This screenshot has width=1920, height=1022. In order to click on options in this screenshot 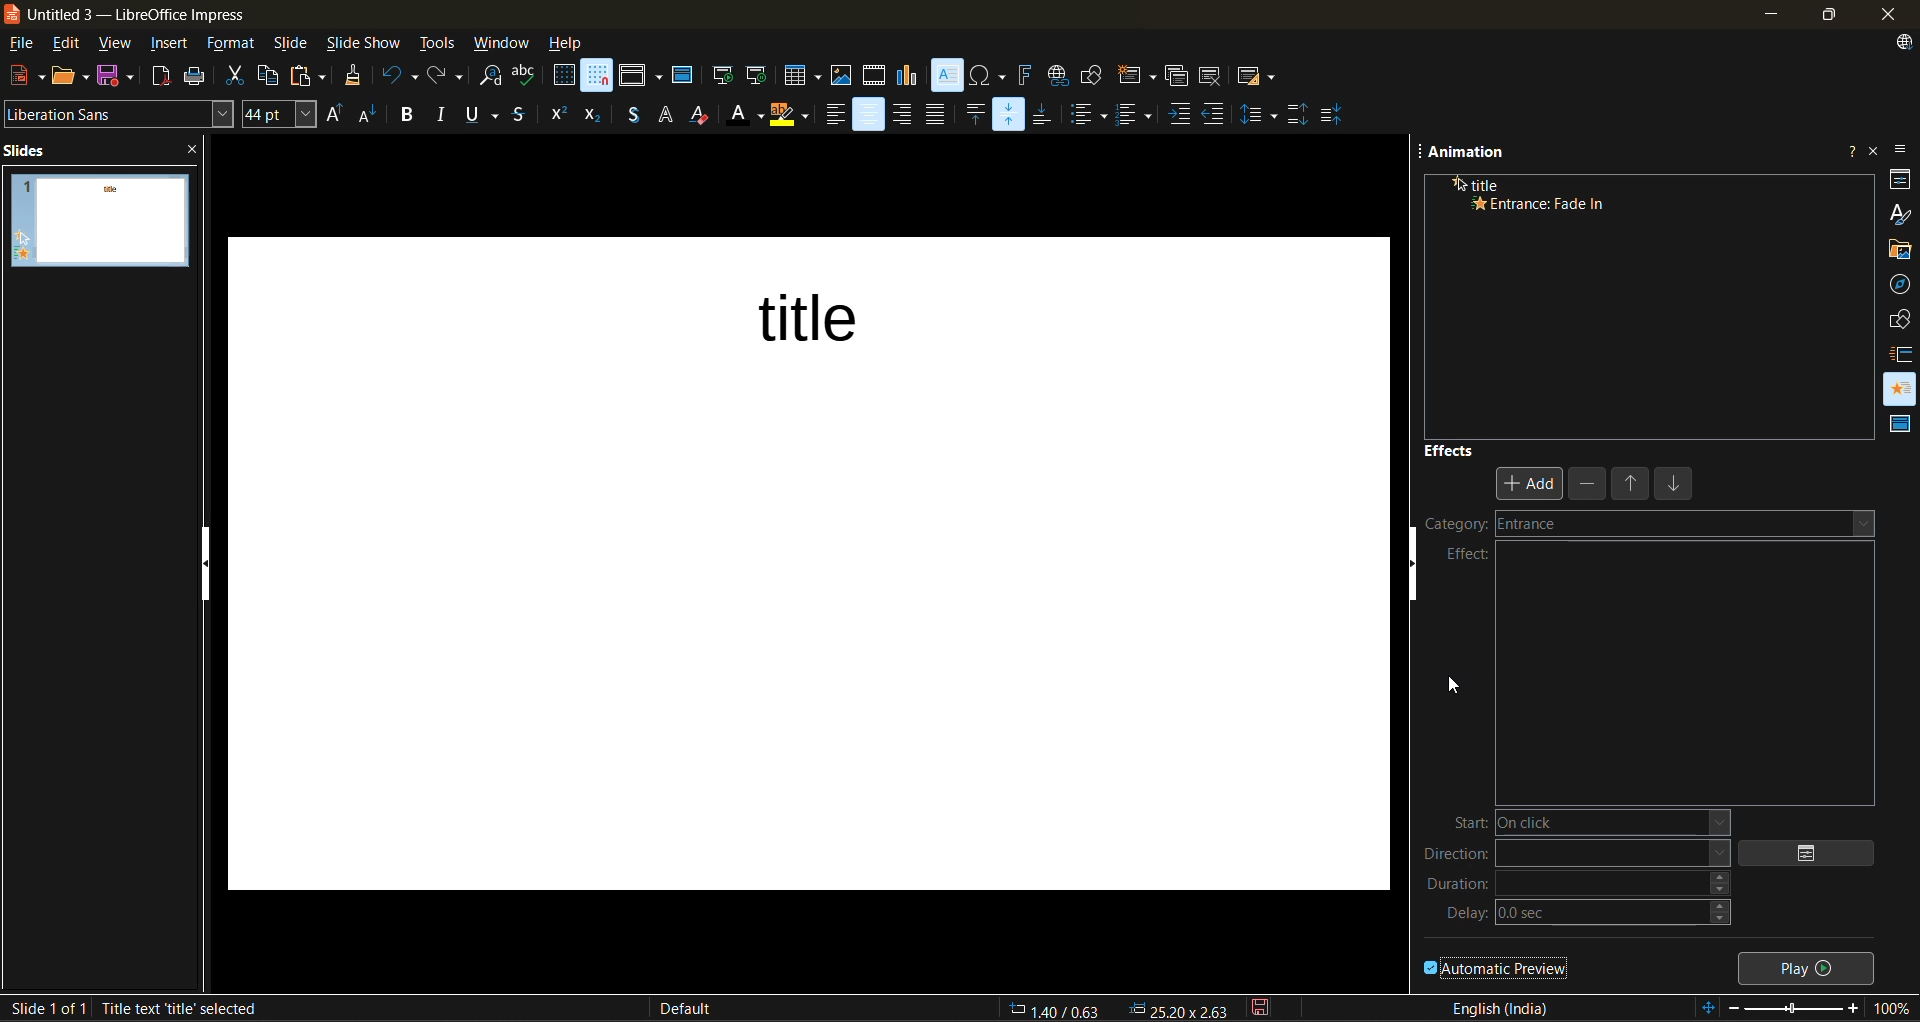, I will do `click(1816, 853)`.